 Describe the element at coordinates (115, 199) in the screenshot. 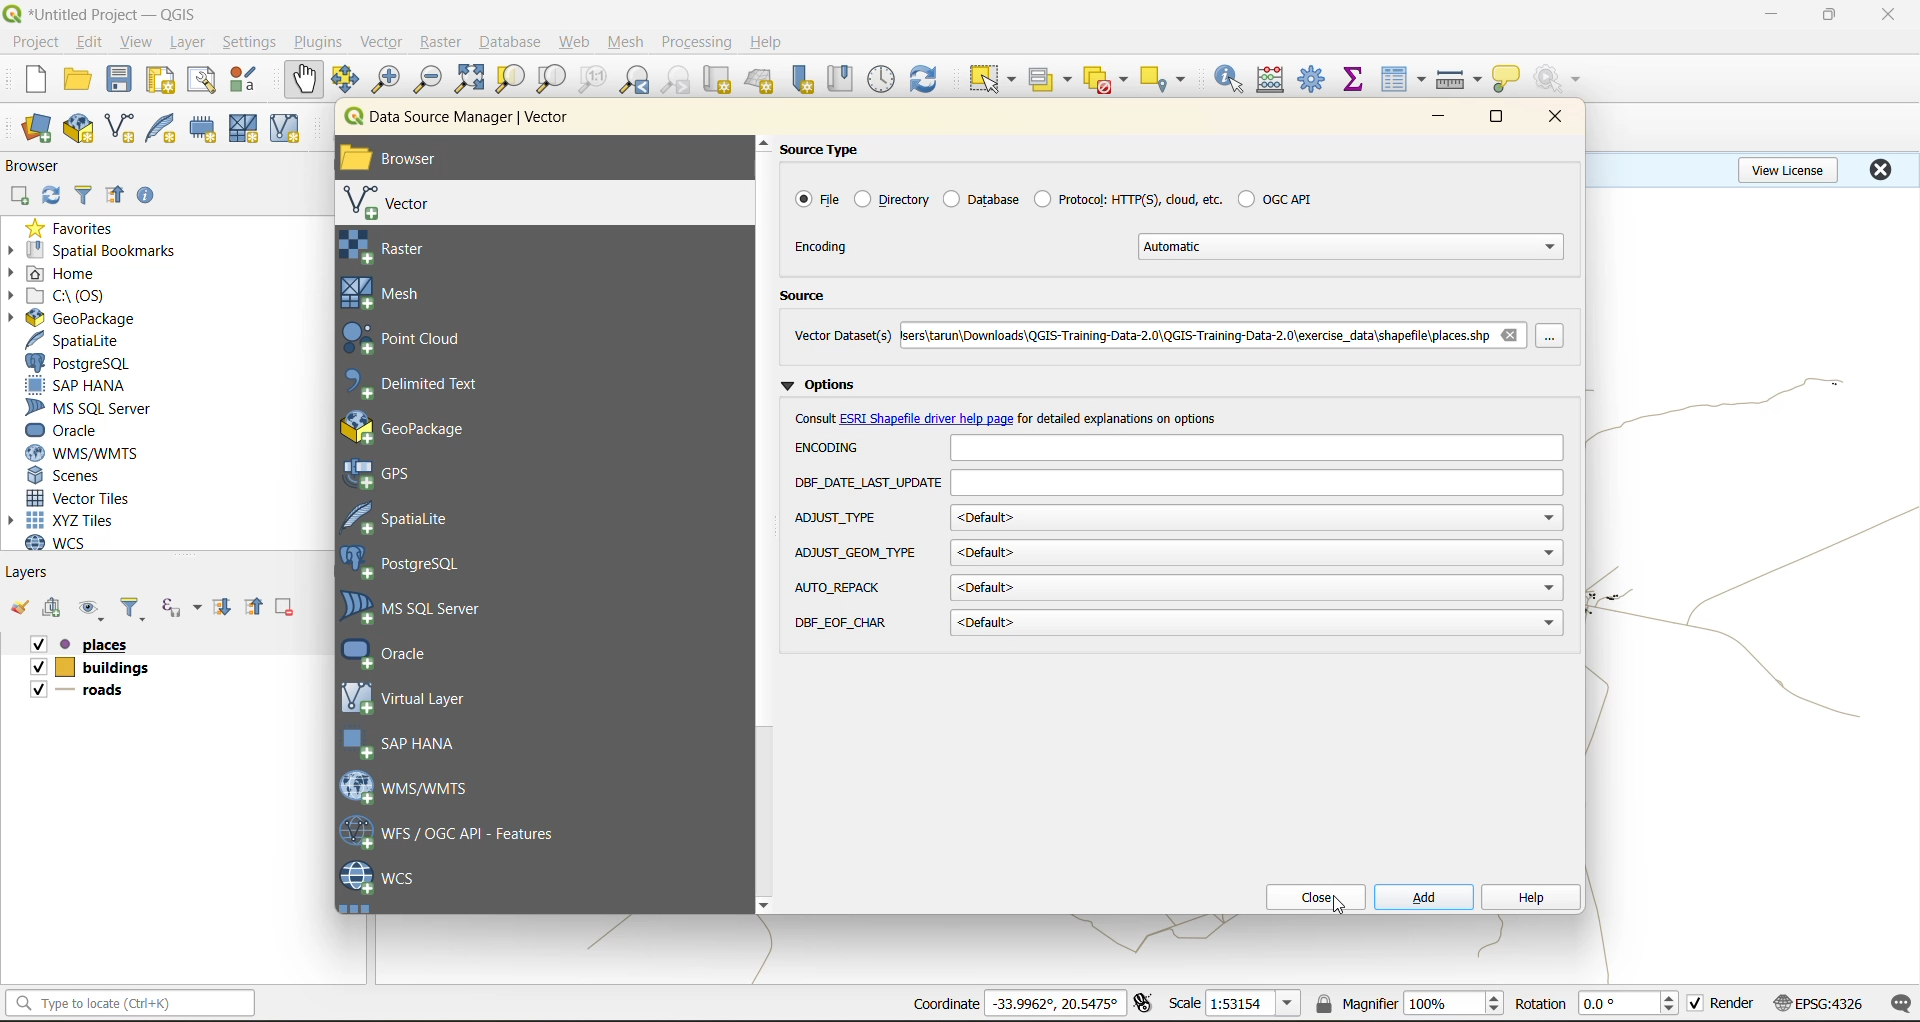

I see `collapse all` at that location.